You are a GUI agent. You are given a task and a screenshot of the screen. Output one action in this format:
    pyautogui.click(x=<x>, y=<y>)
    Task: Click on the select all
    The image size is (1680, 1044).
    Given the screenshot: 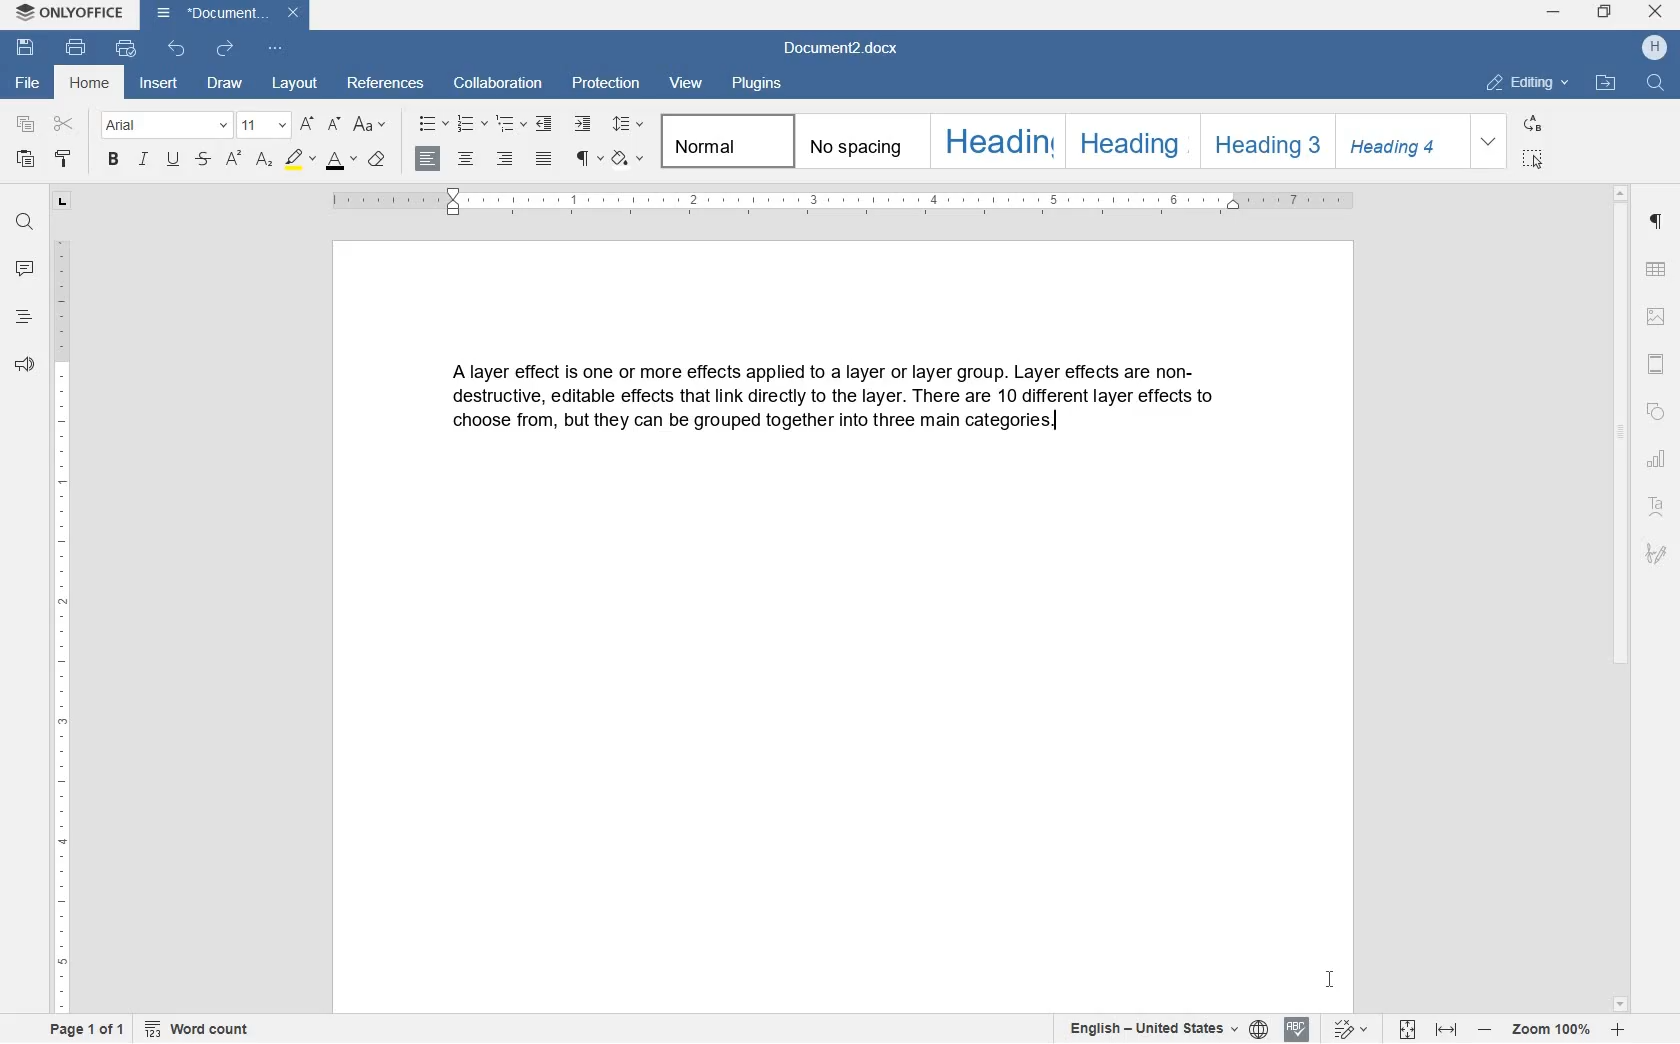 What is the action you would take?
    pyautogui.click(x=1534, y=159)
    